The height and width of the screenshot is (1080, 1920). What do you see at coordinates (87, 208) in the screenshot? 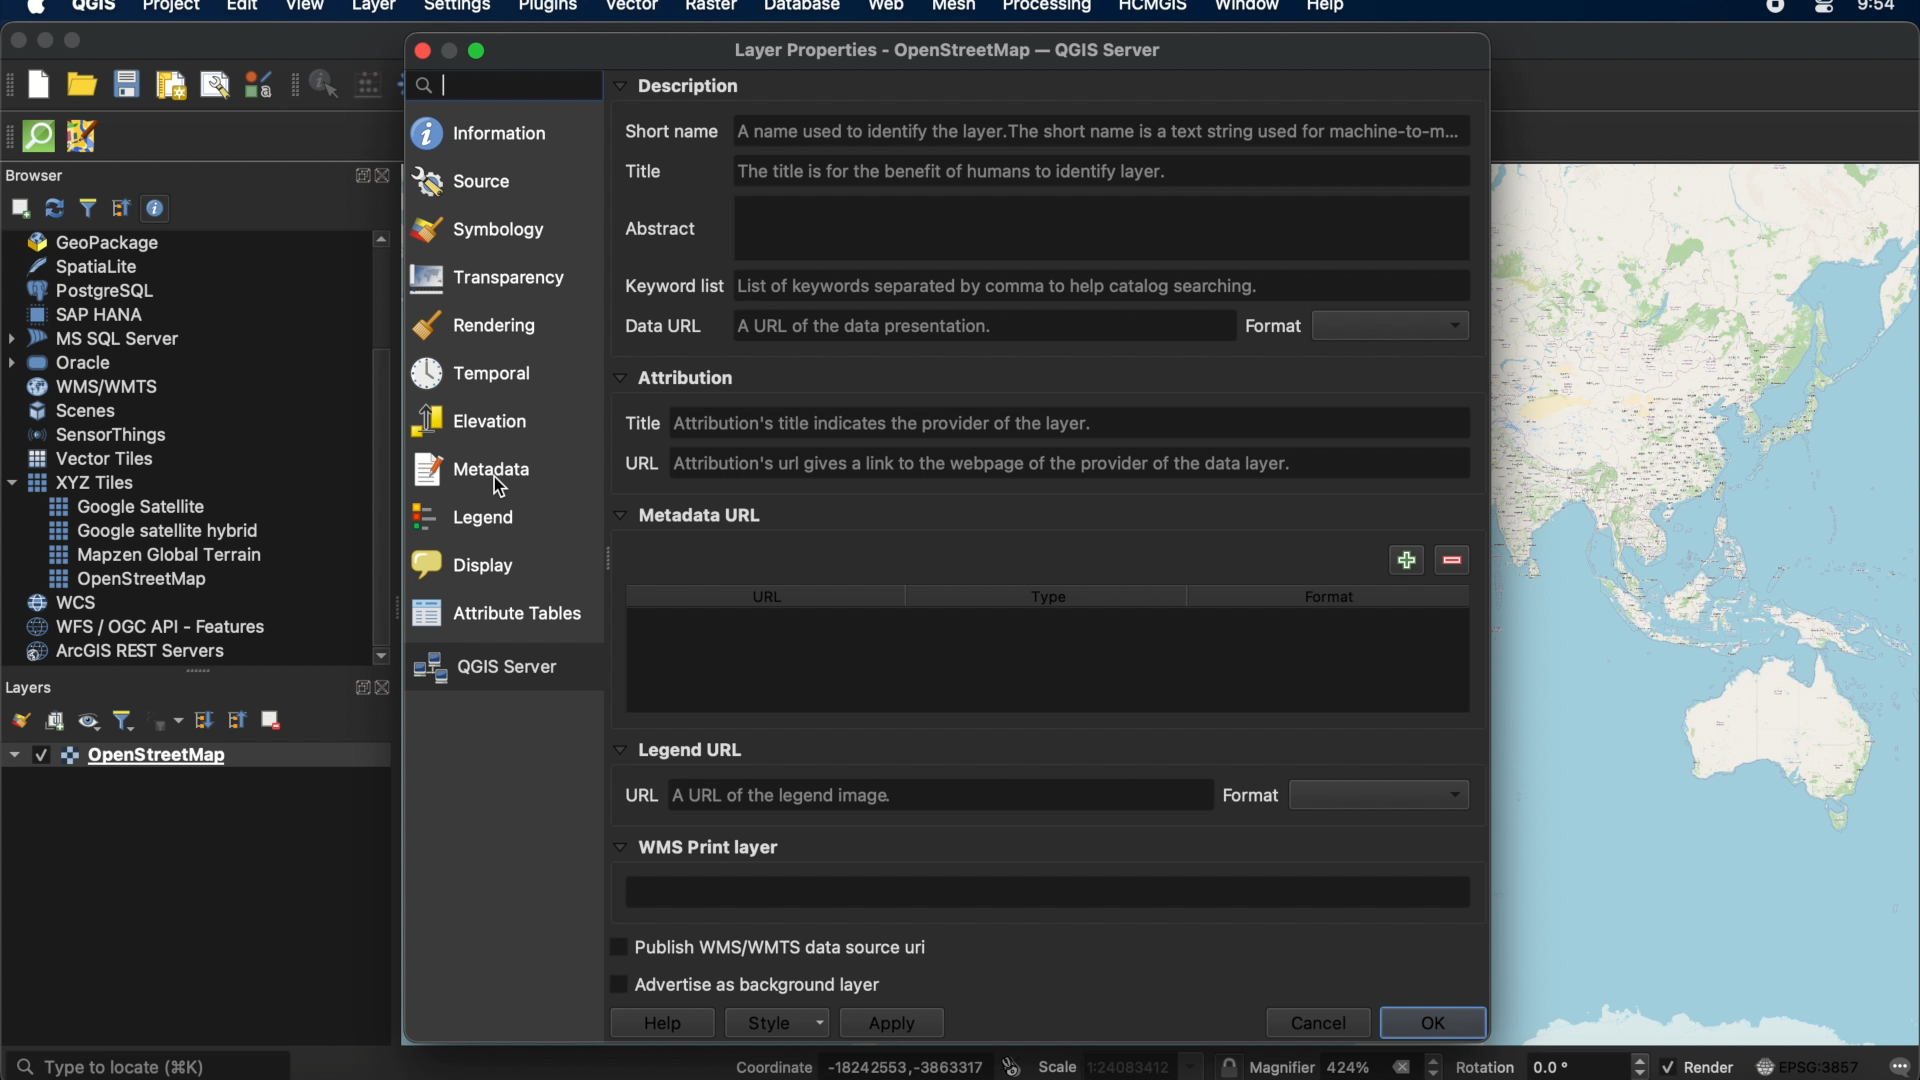
I see `filter browser` at bounding box center [87, 208].